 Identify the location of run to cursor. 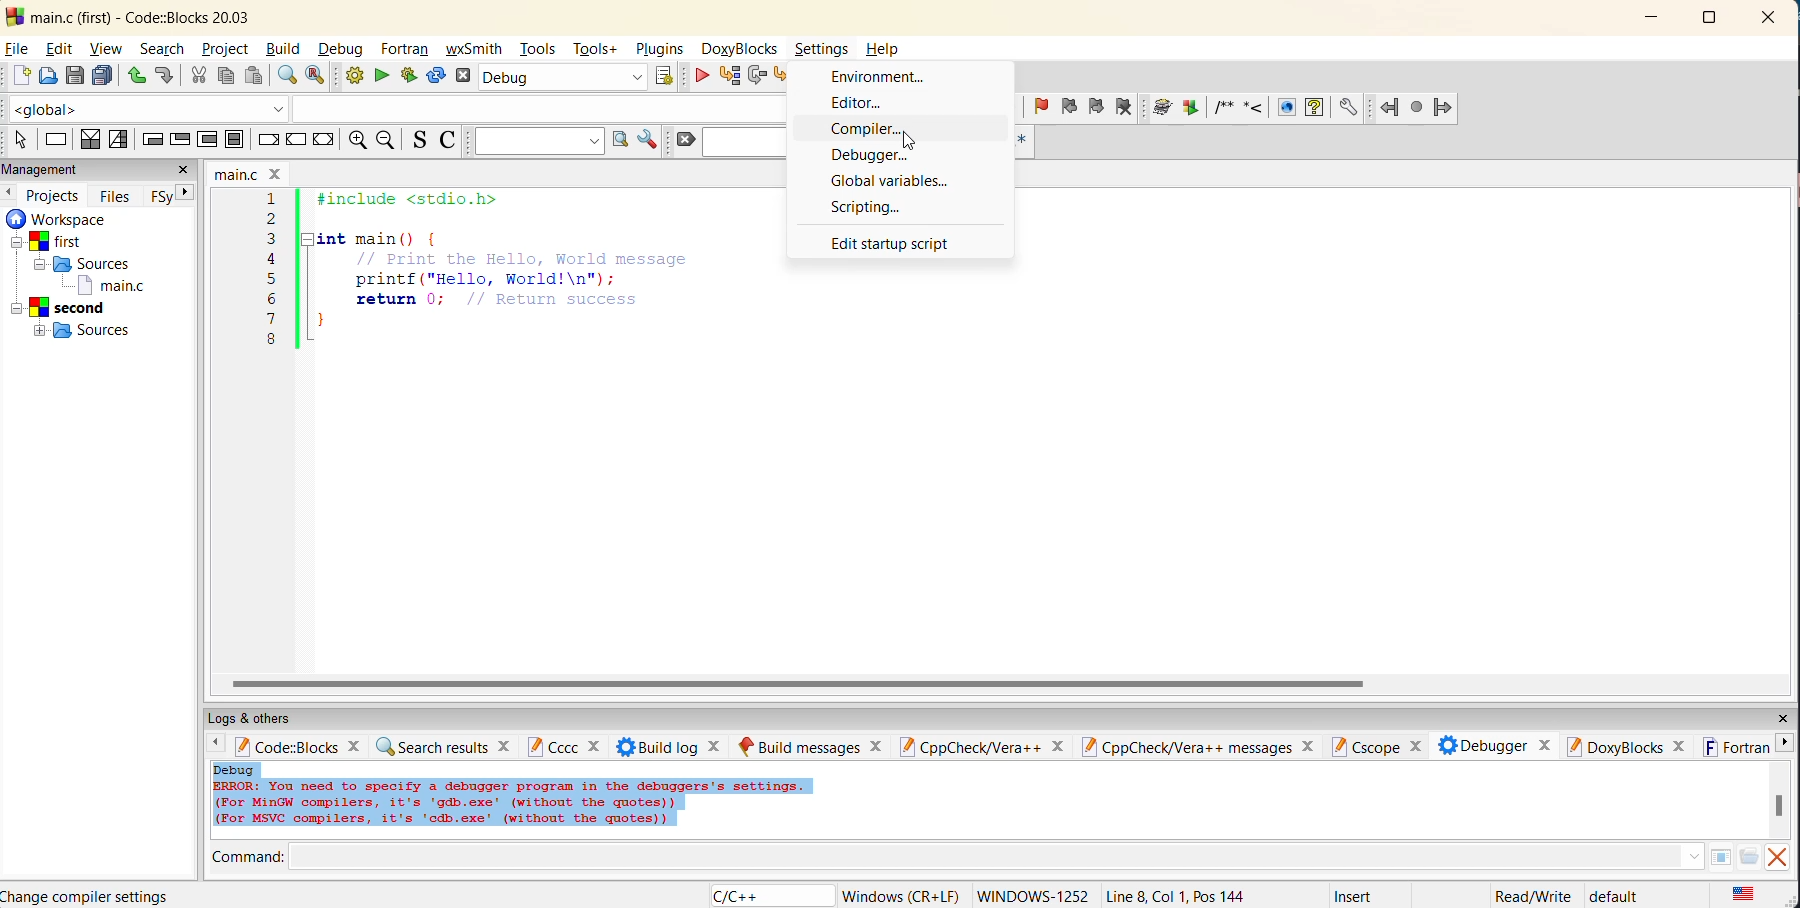
(727, 75).